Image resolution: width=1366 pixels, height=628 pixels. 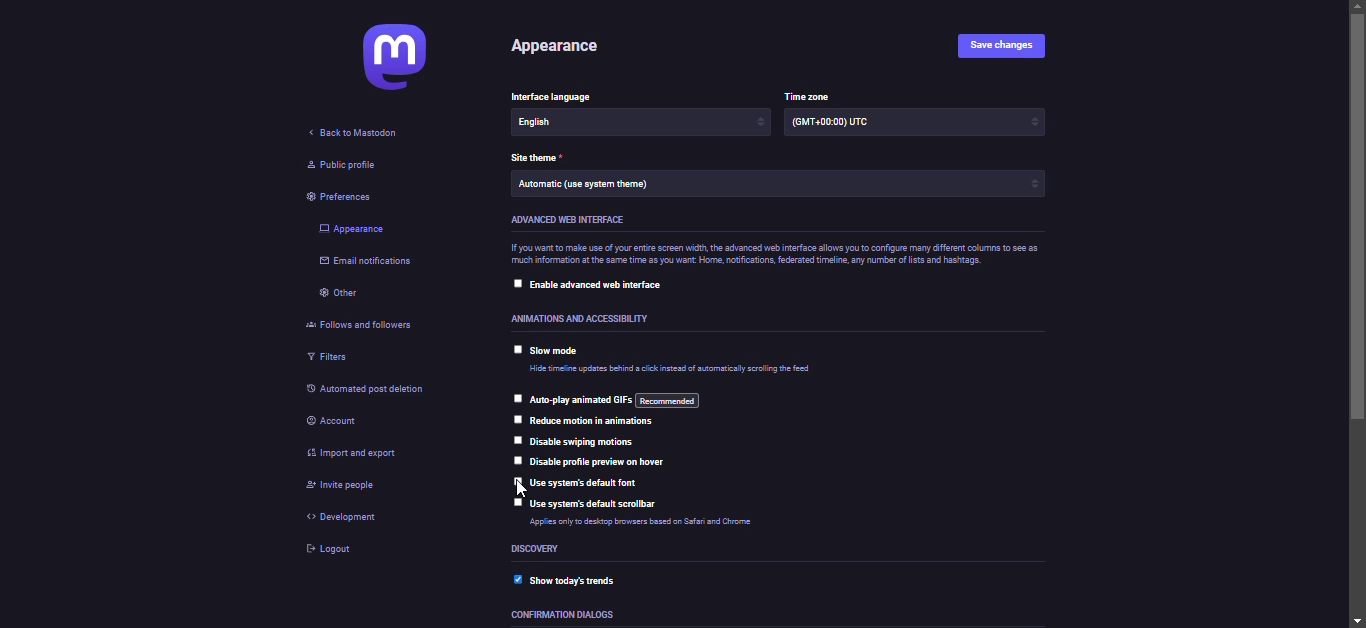 What do you see at coordinates (589, 482) in the screenshot?
I see `use system's default font` at bounding box center [589, 482].